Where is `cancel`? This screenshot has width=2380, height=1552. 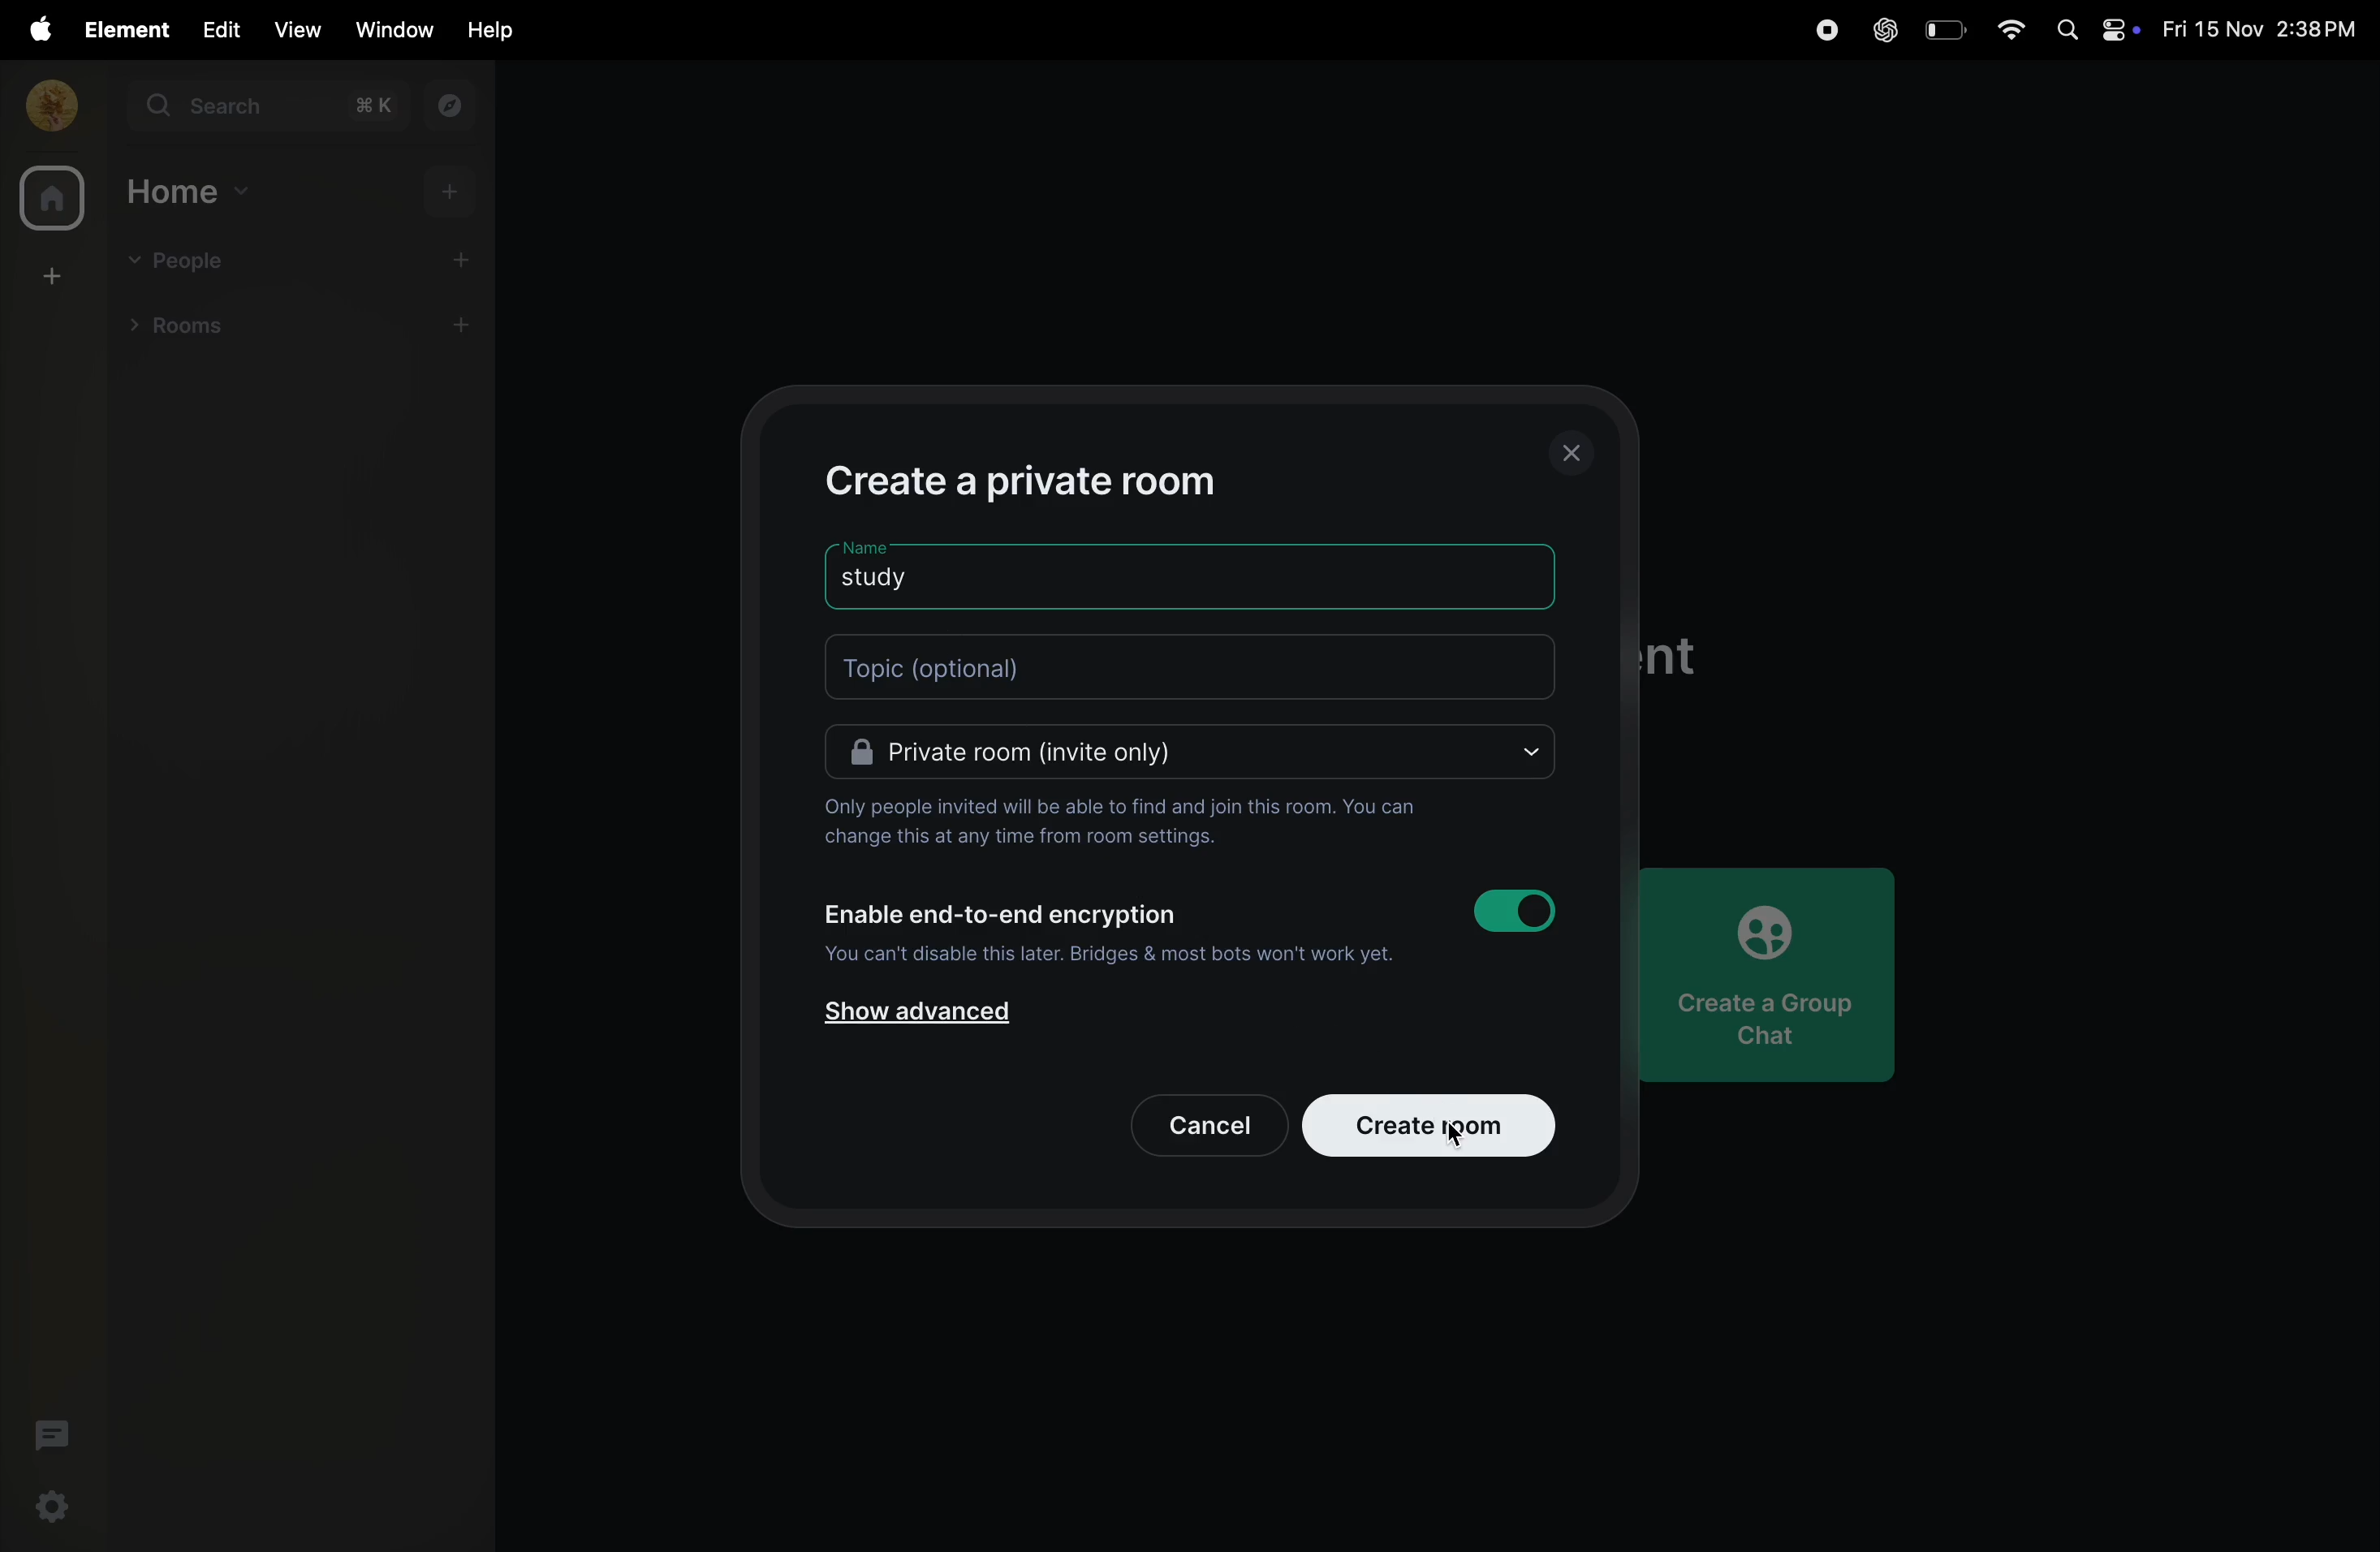 cancel is located at coordinates (1211, 1125).